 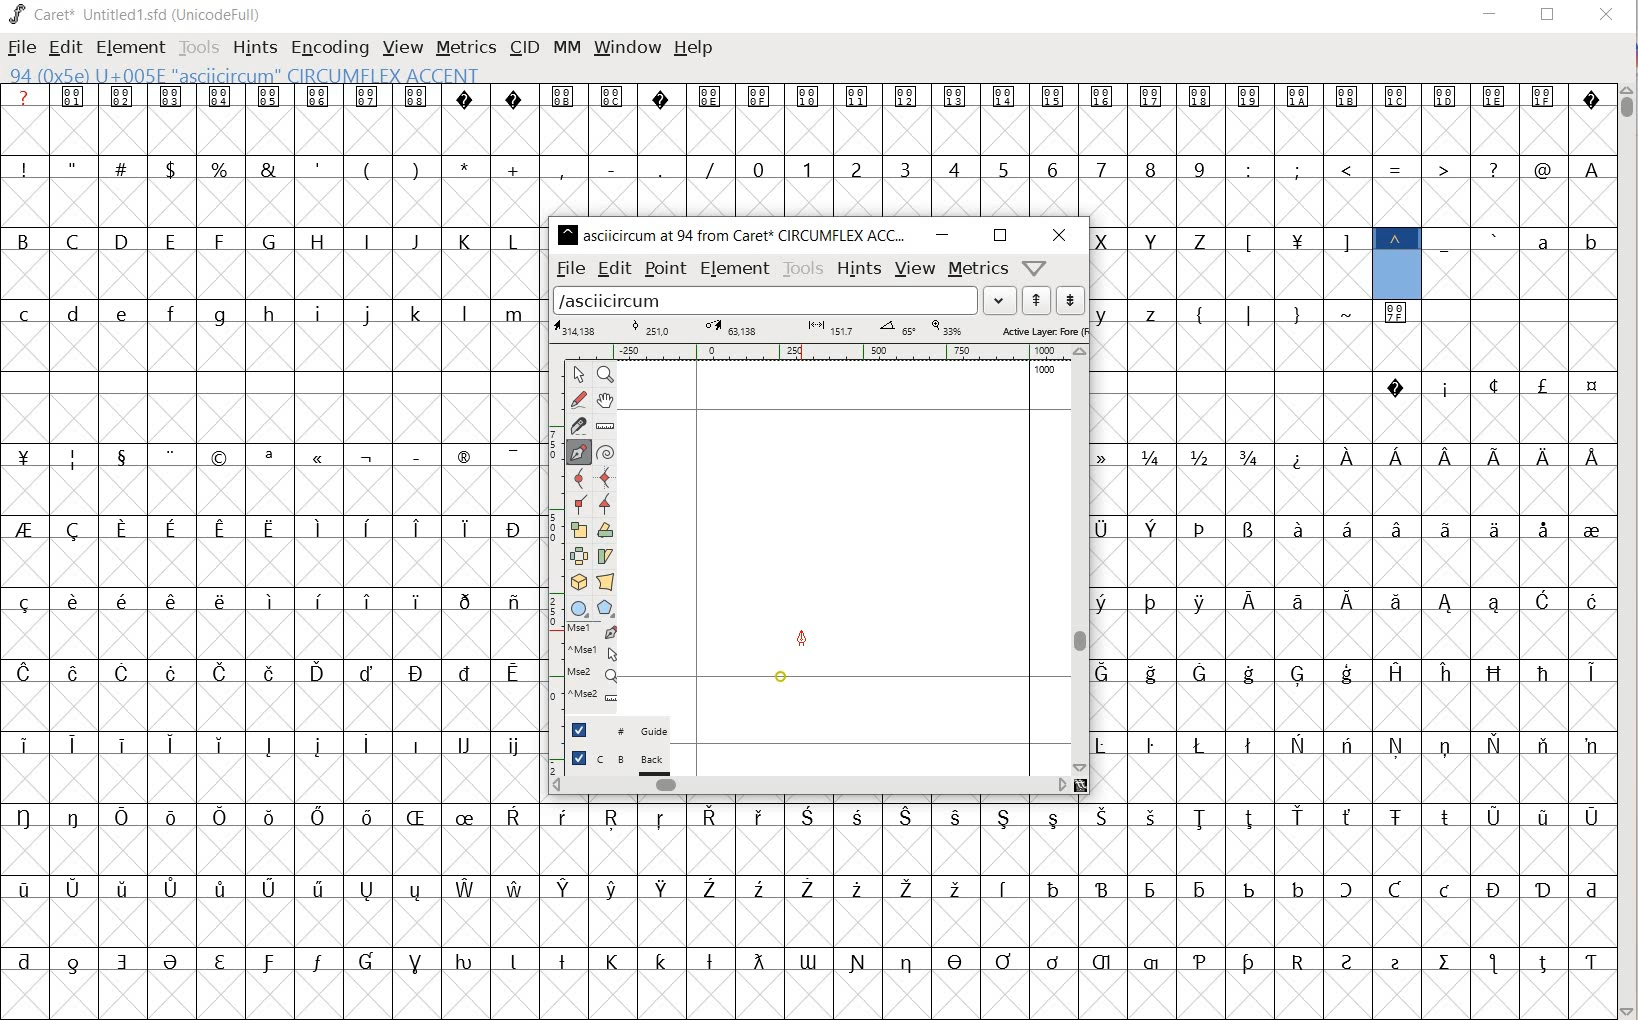 I want to click on ruler, so click(x=816, y=352).